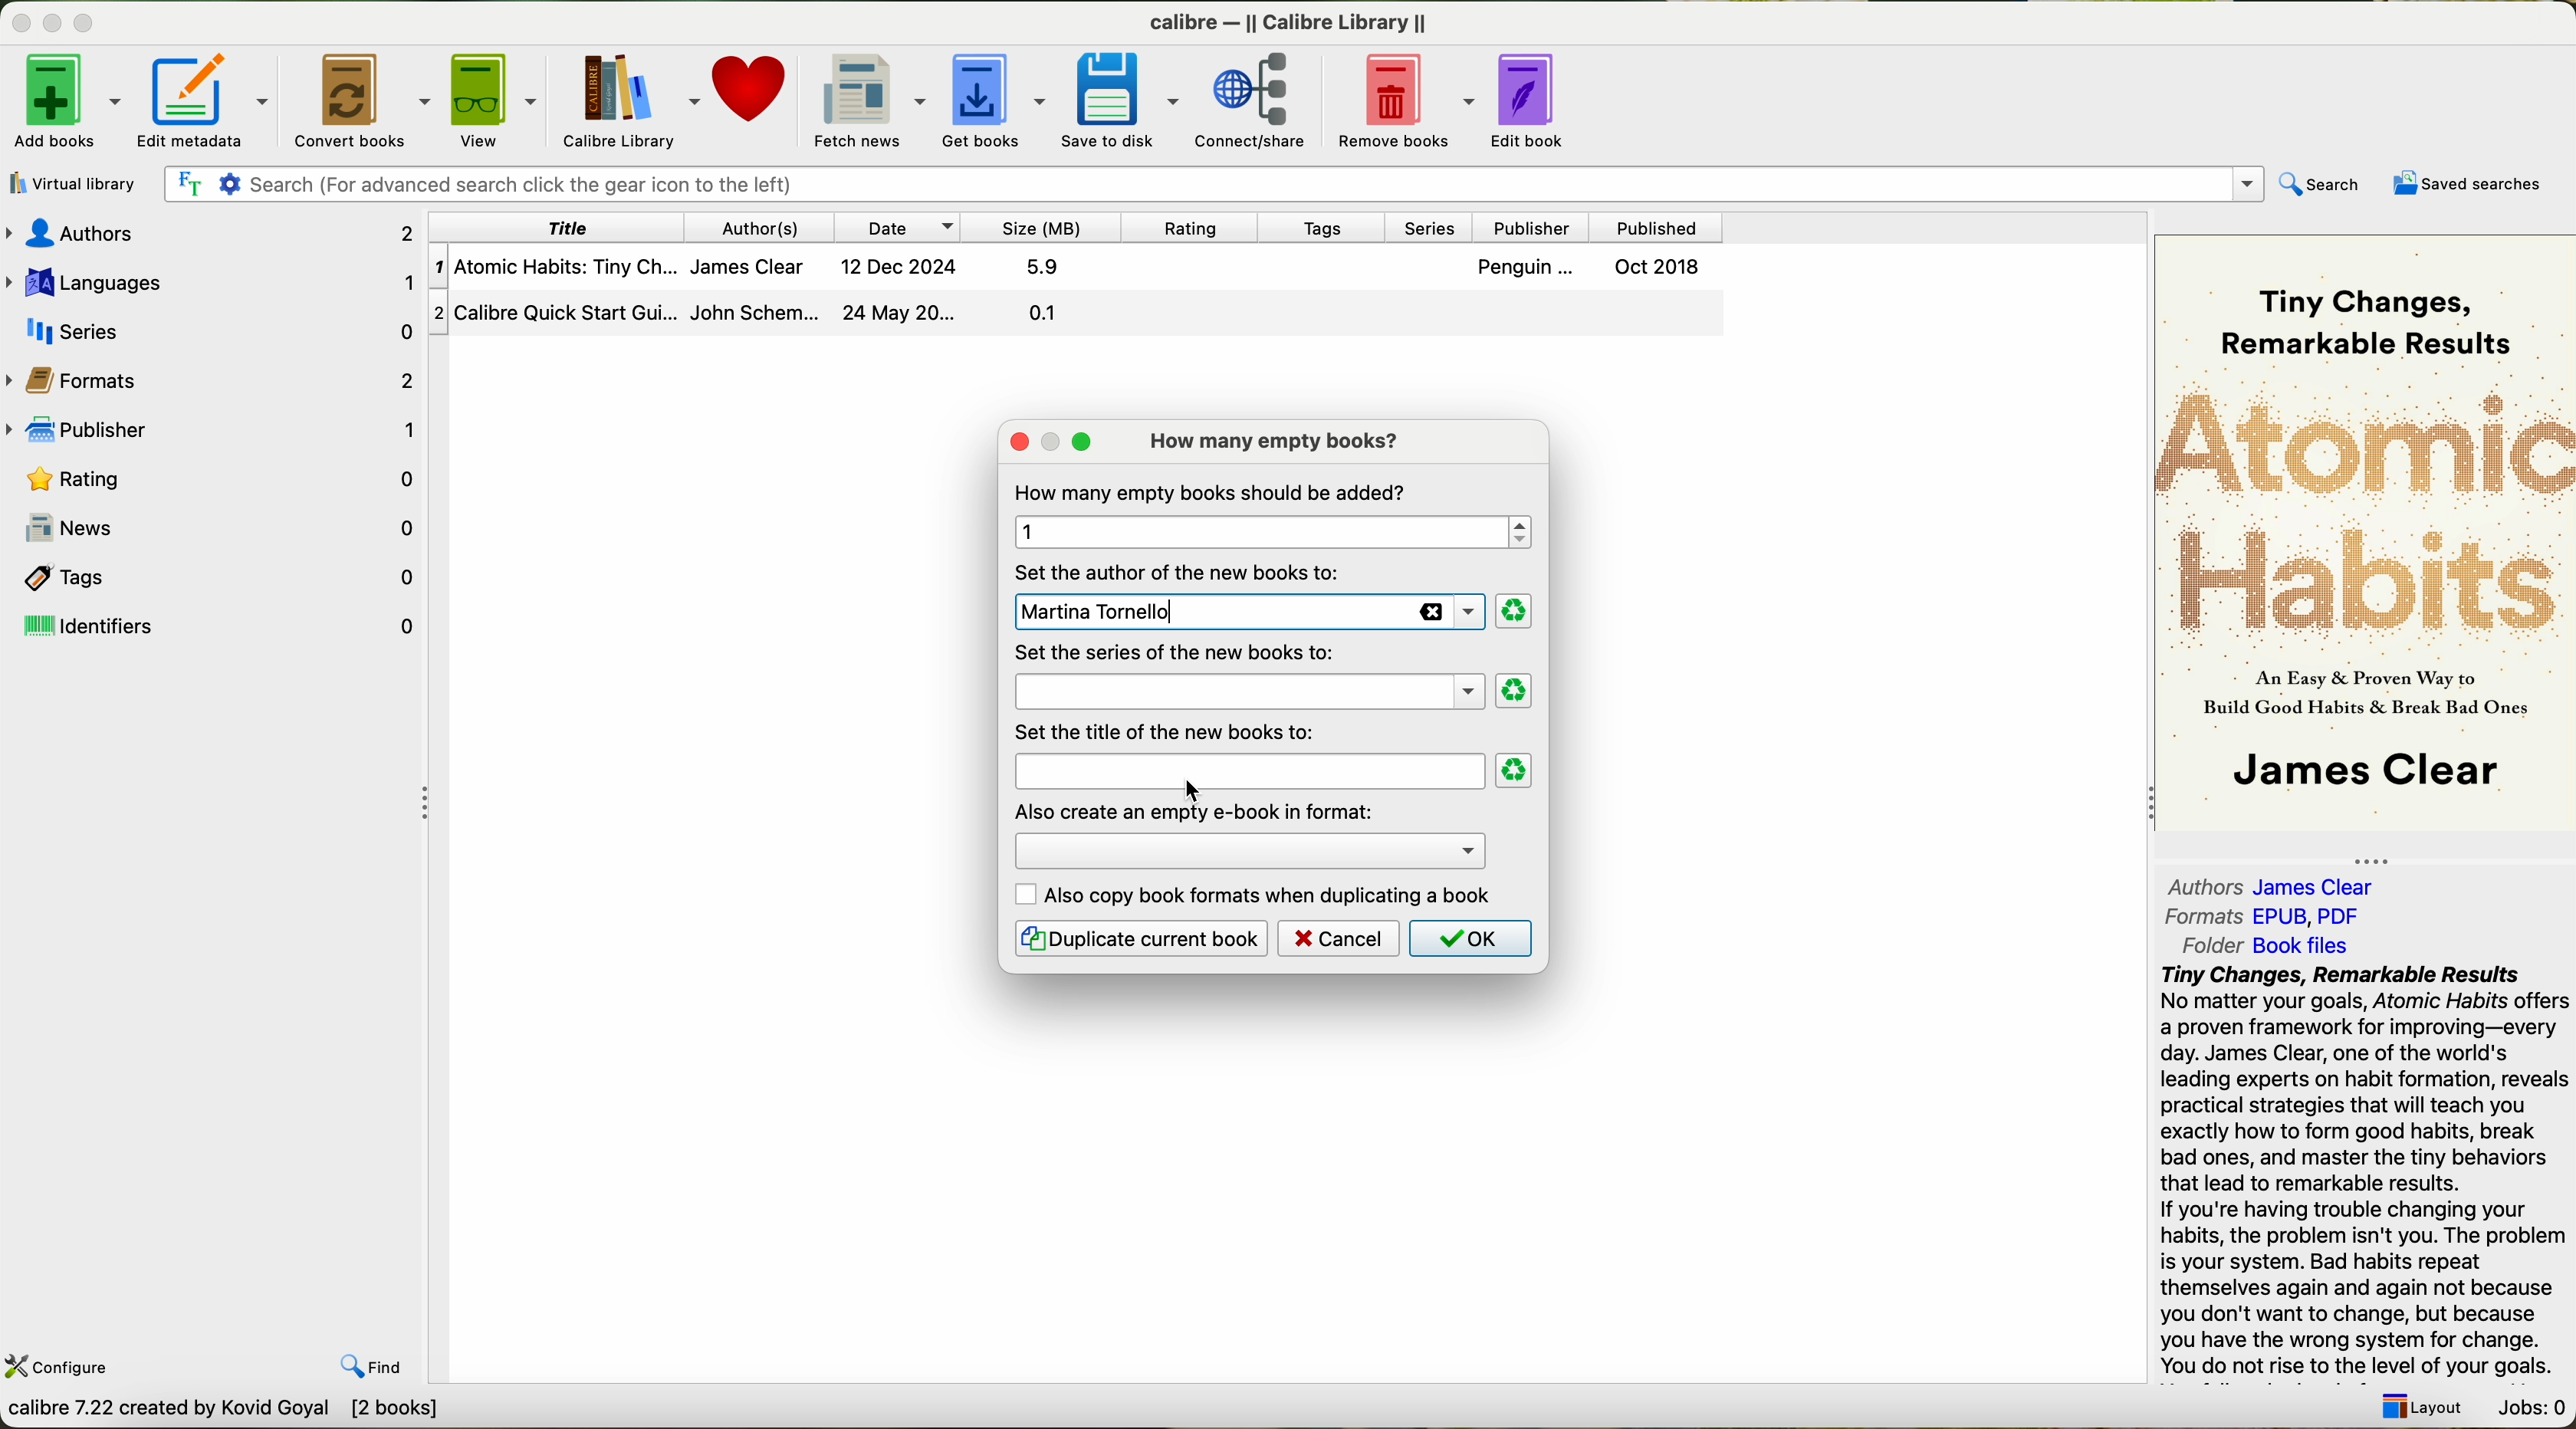  Describe the element at coordinates (1399, 102) in the screenshot. I see `remove books` at that location.